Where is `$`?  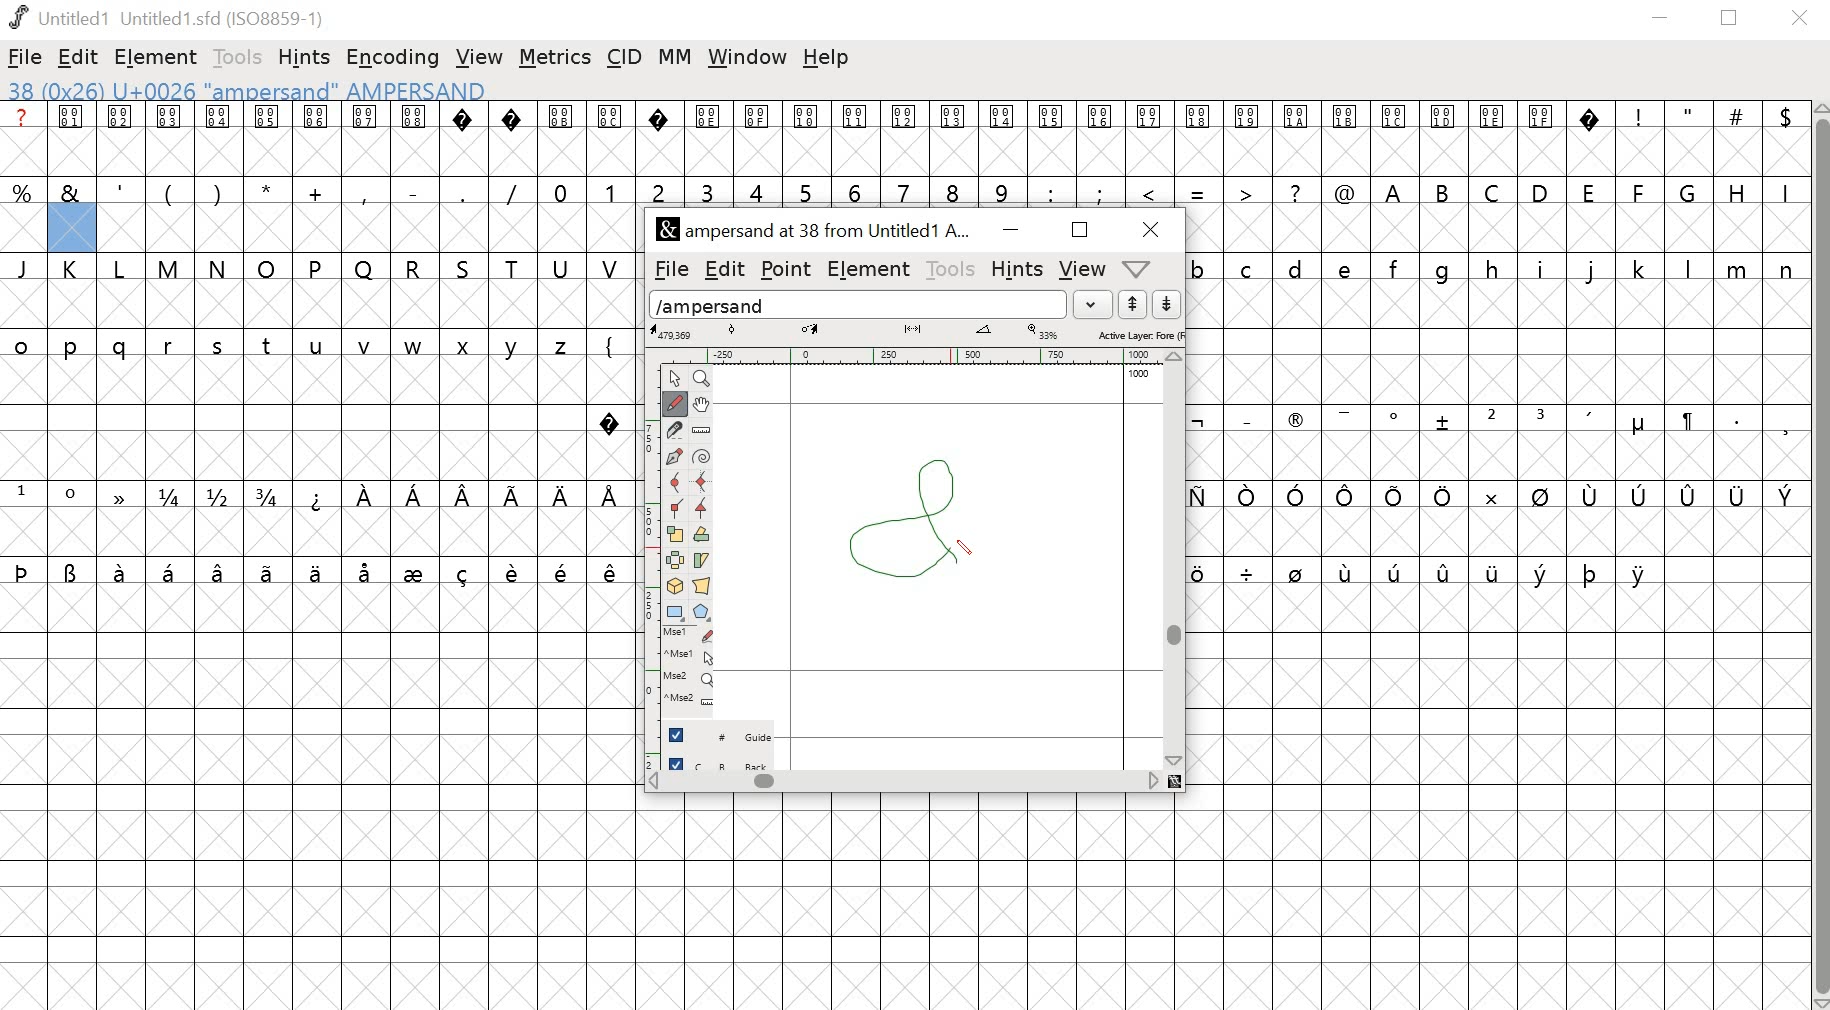 $ is located at coordinates (1783, 139).